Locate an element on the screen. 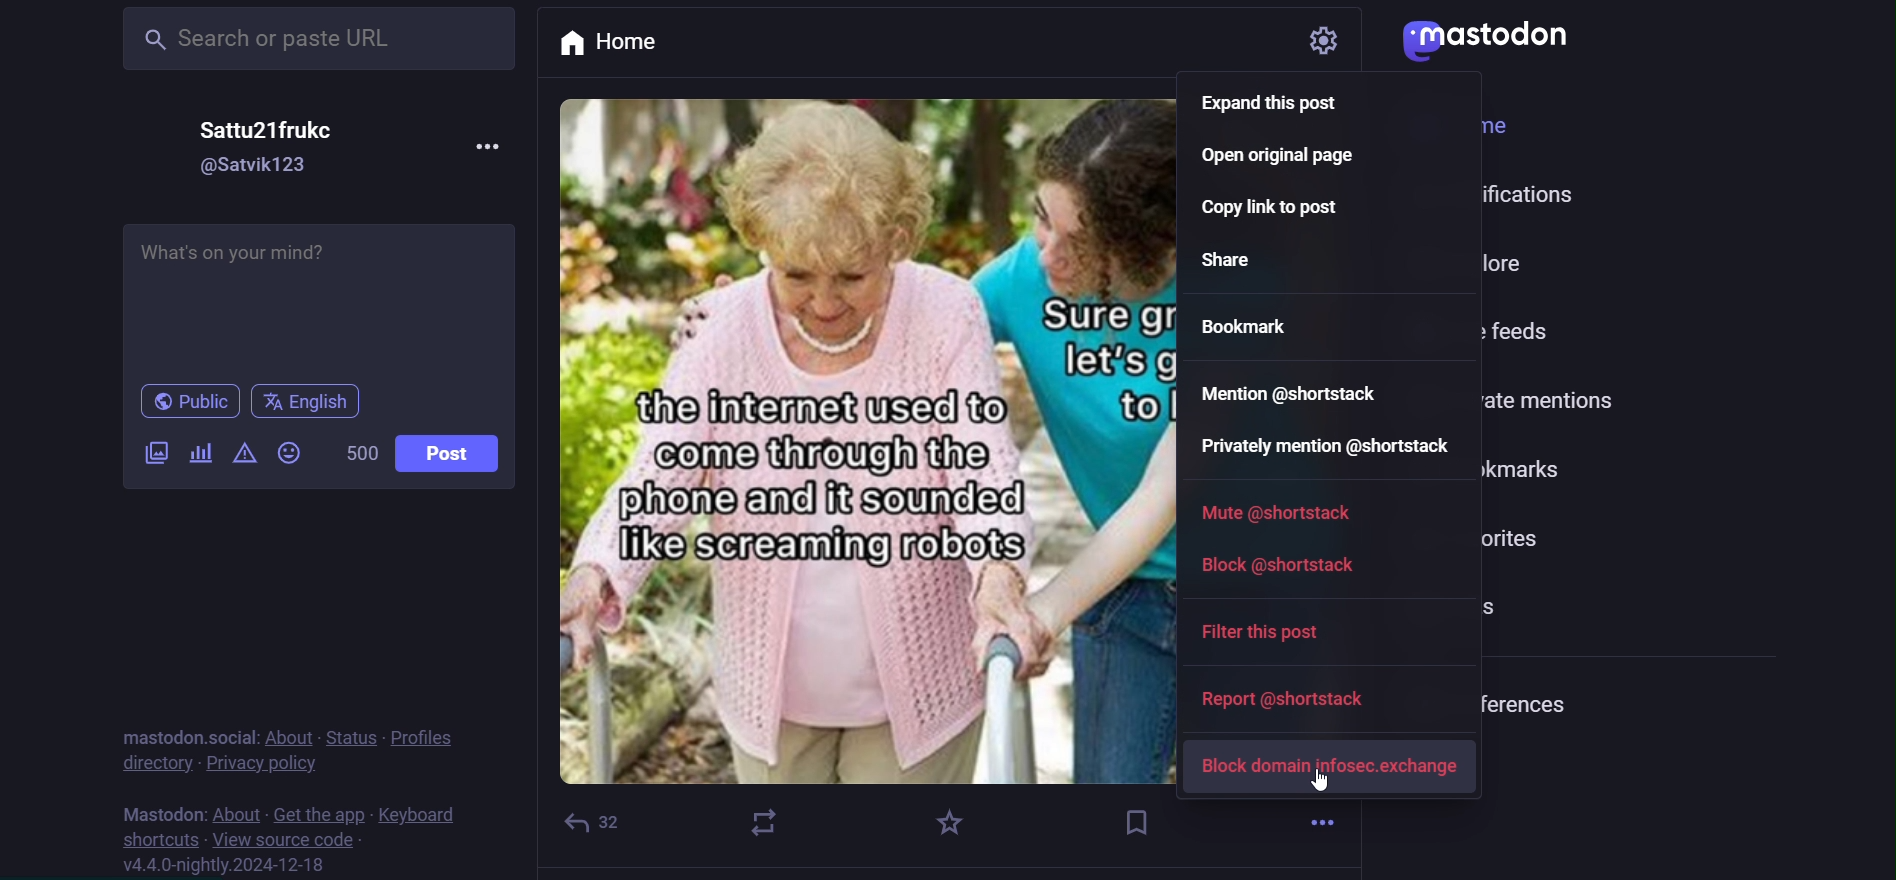  expand this post is located at coordinates (1283, 107).